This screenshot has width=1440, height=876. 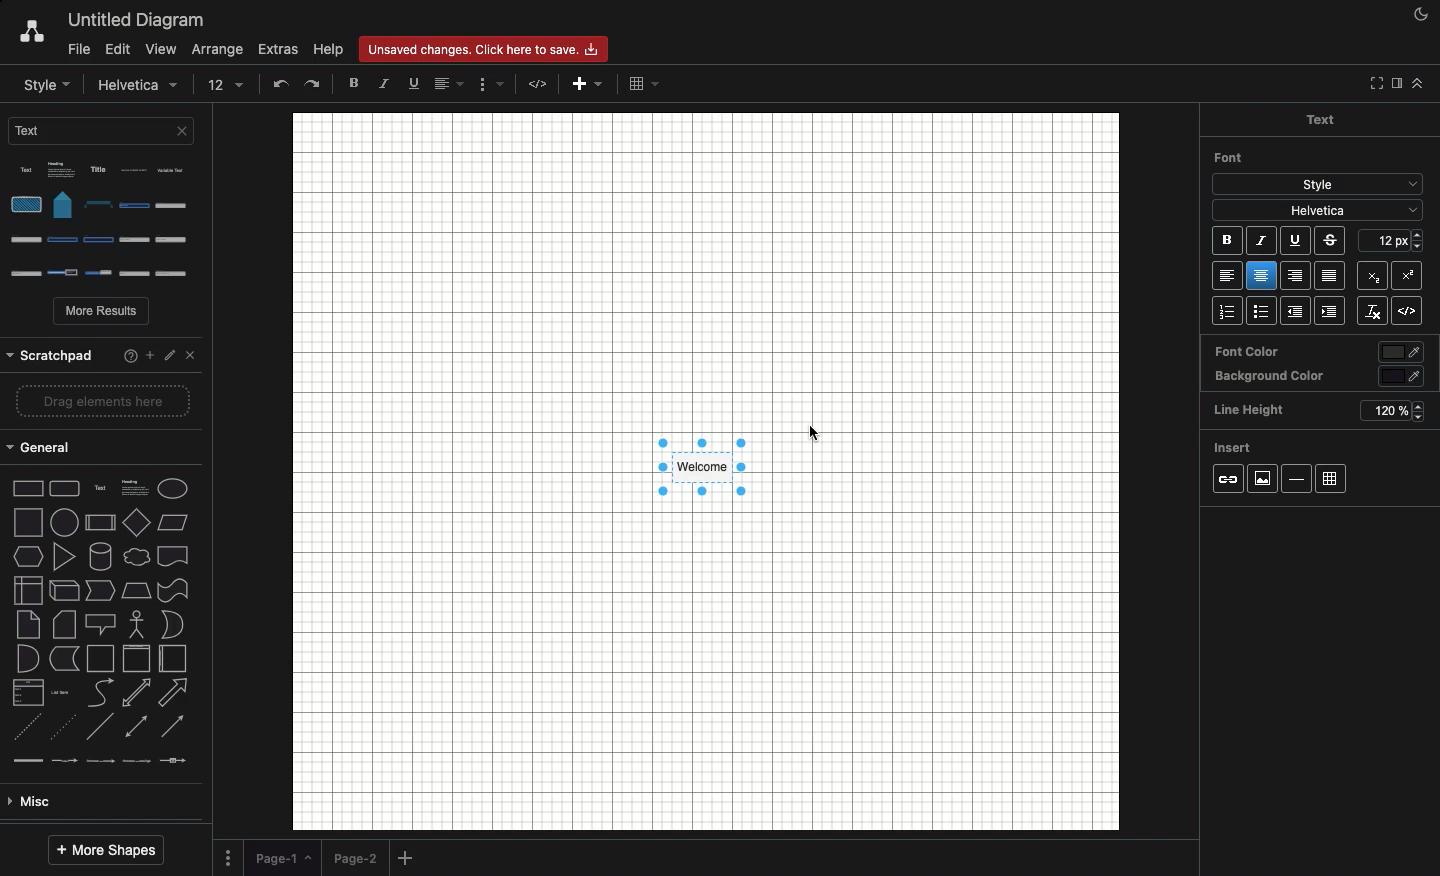 I want to click on Add, so click(x=408, y=859).